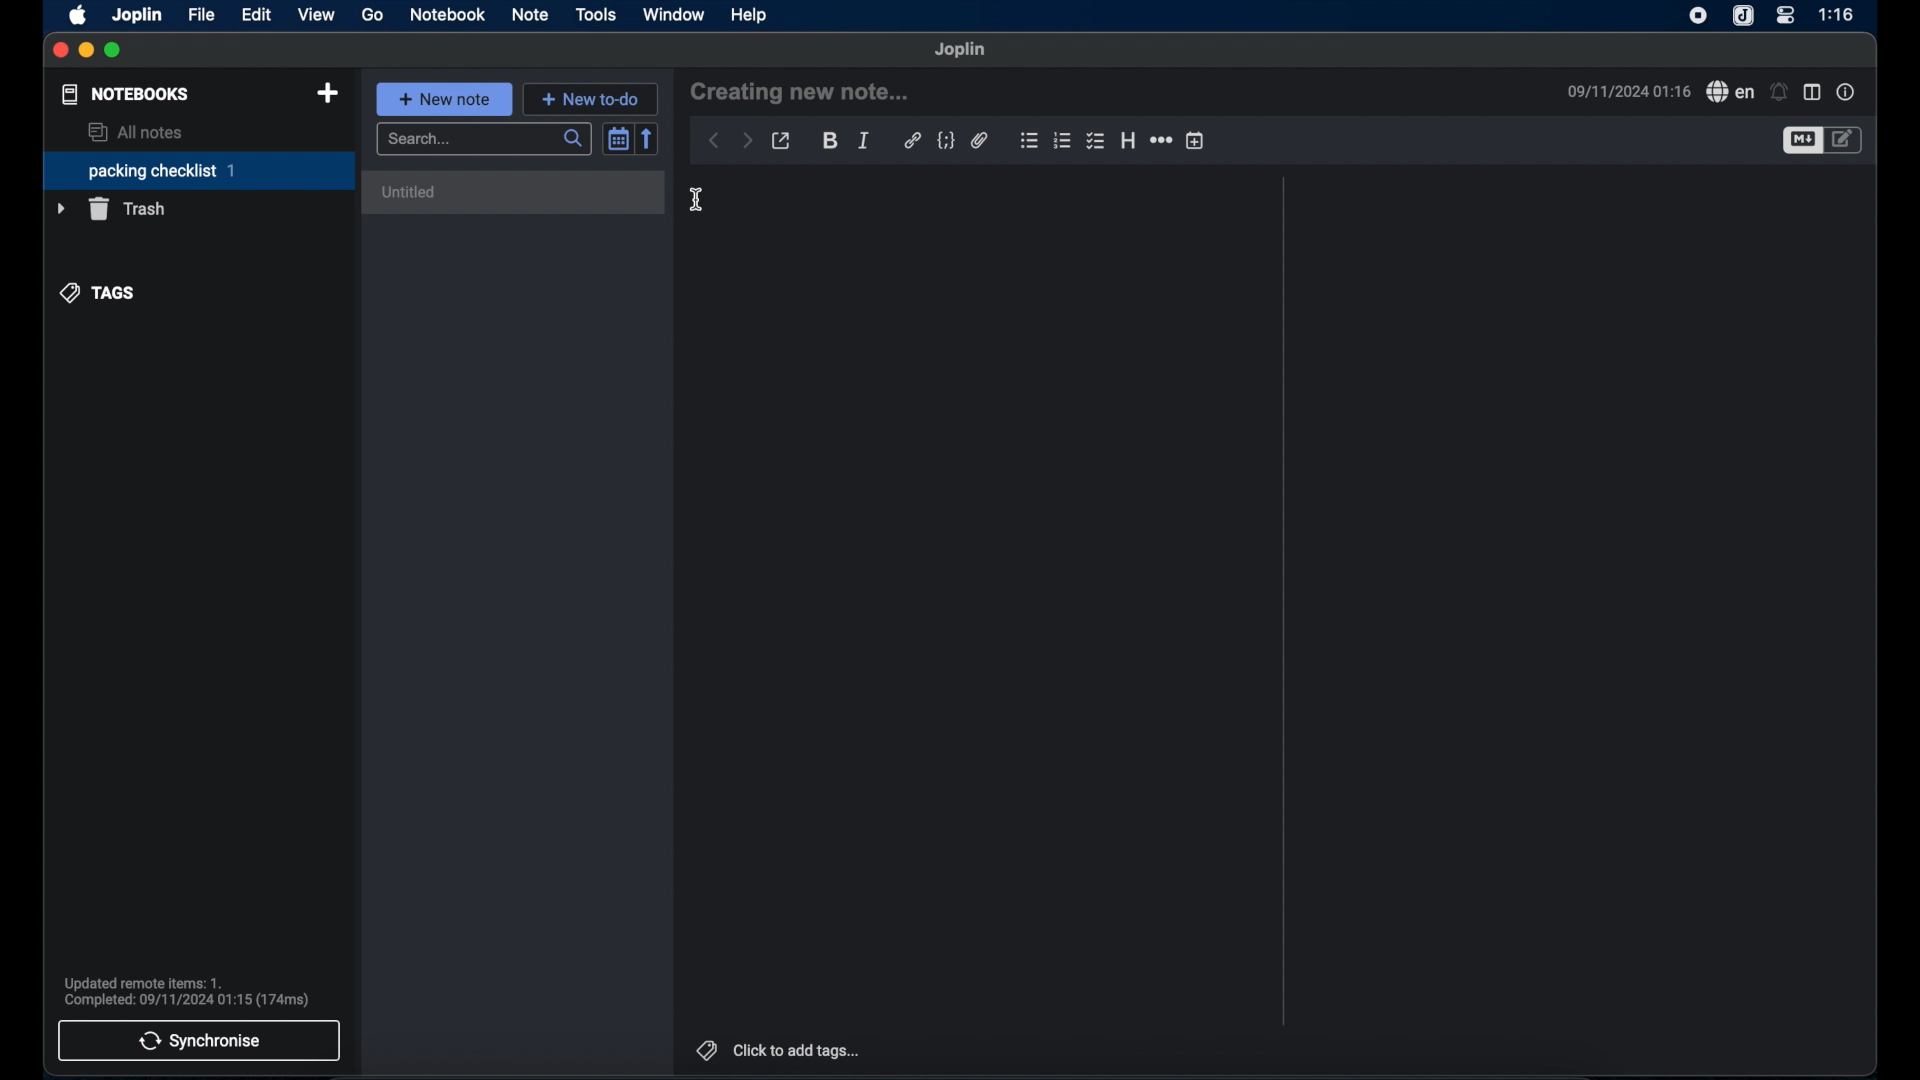 This screenshot has height=1080, width=1920. I want to click on 09/11/2024 01:16, so click(1625, 92).